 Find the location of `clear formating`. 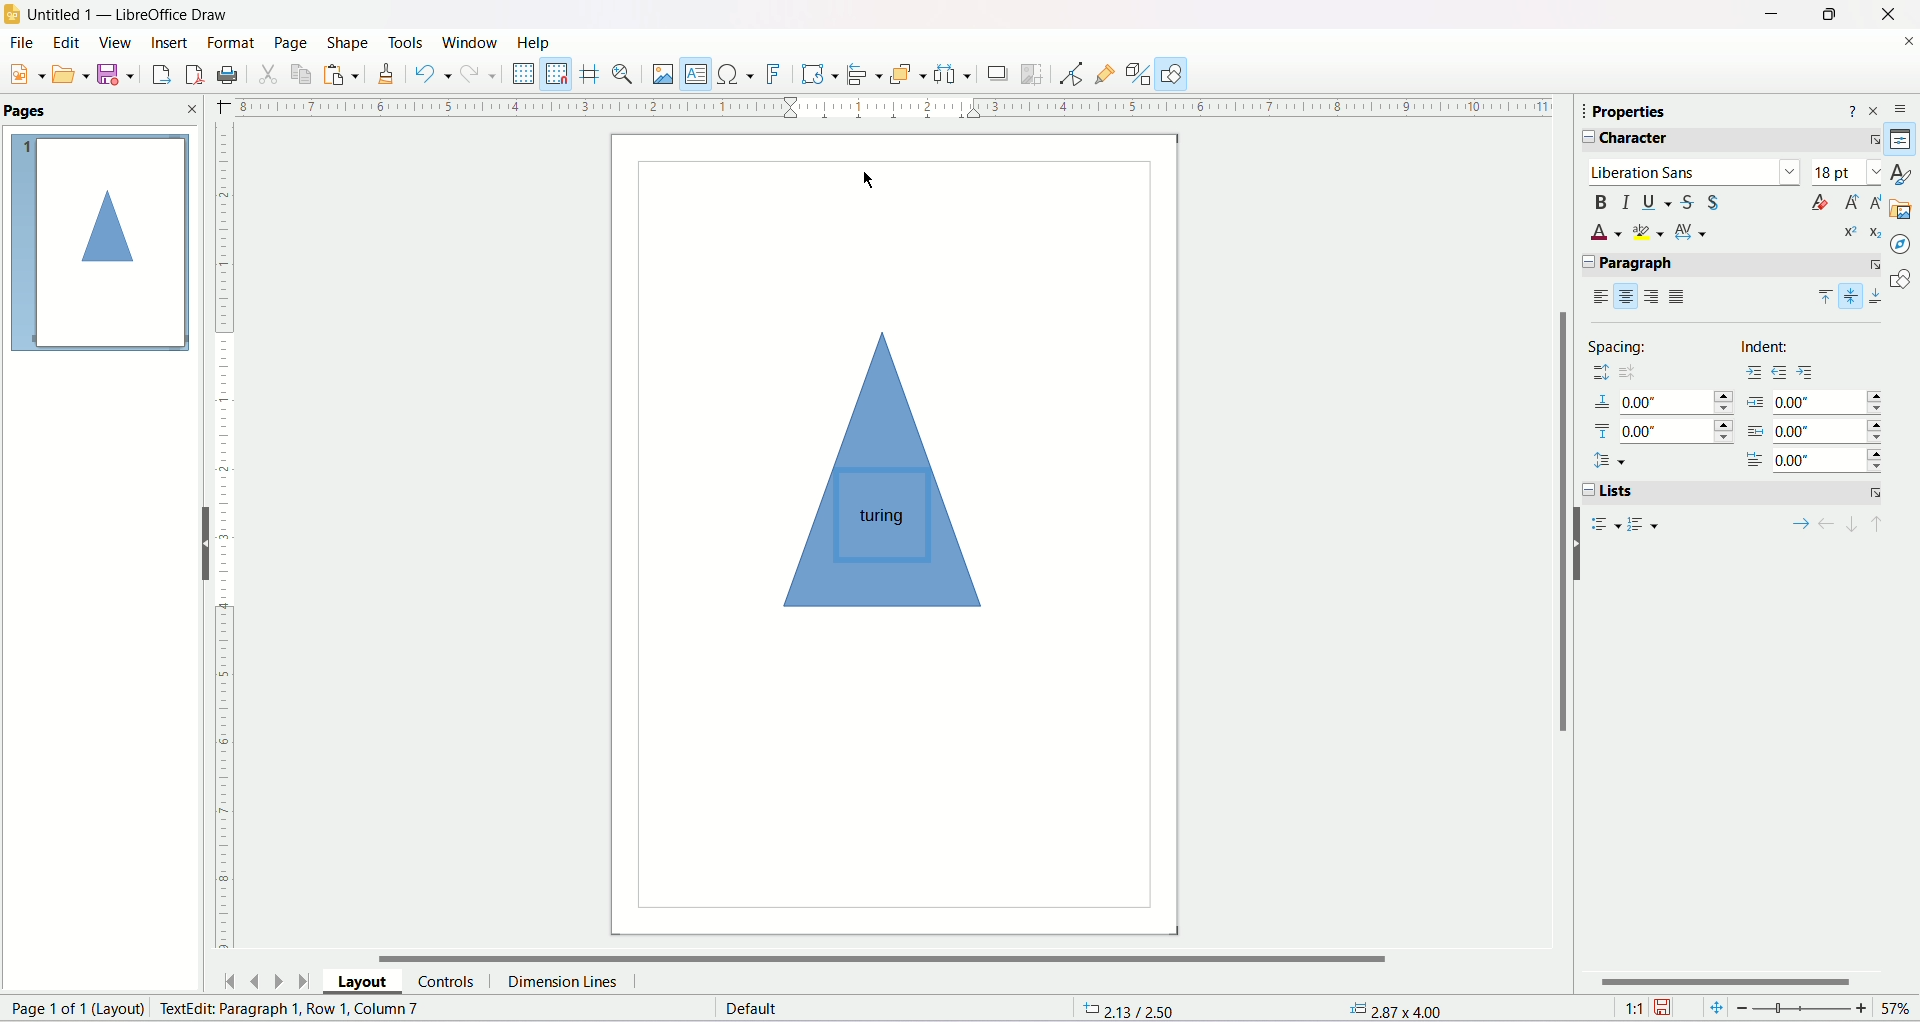

clear formating is located at coordinates (1820, 202).